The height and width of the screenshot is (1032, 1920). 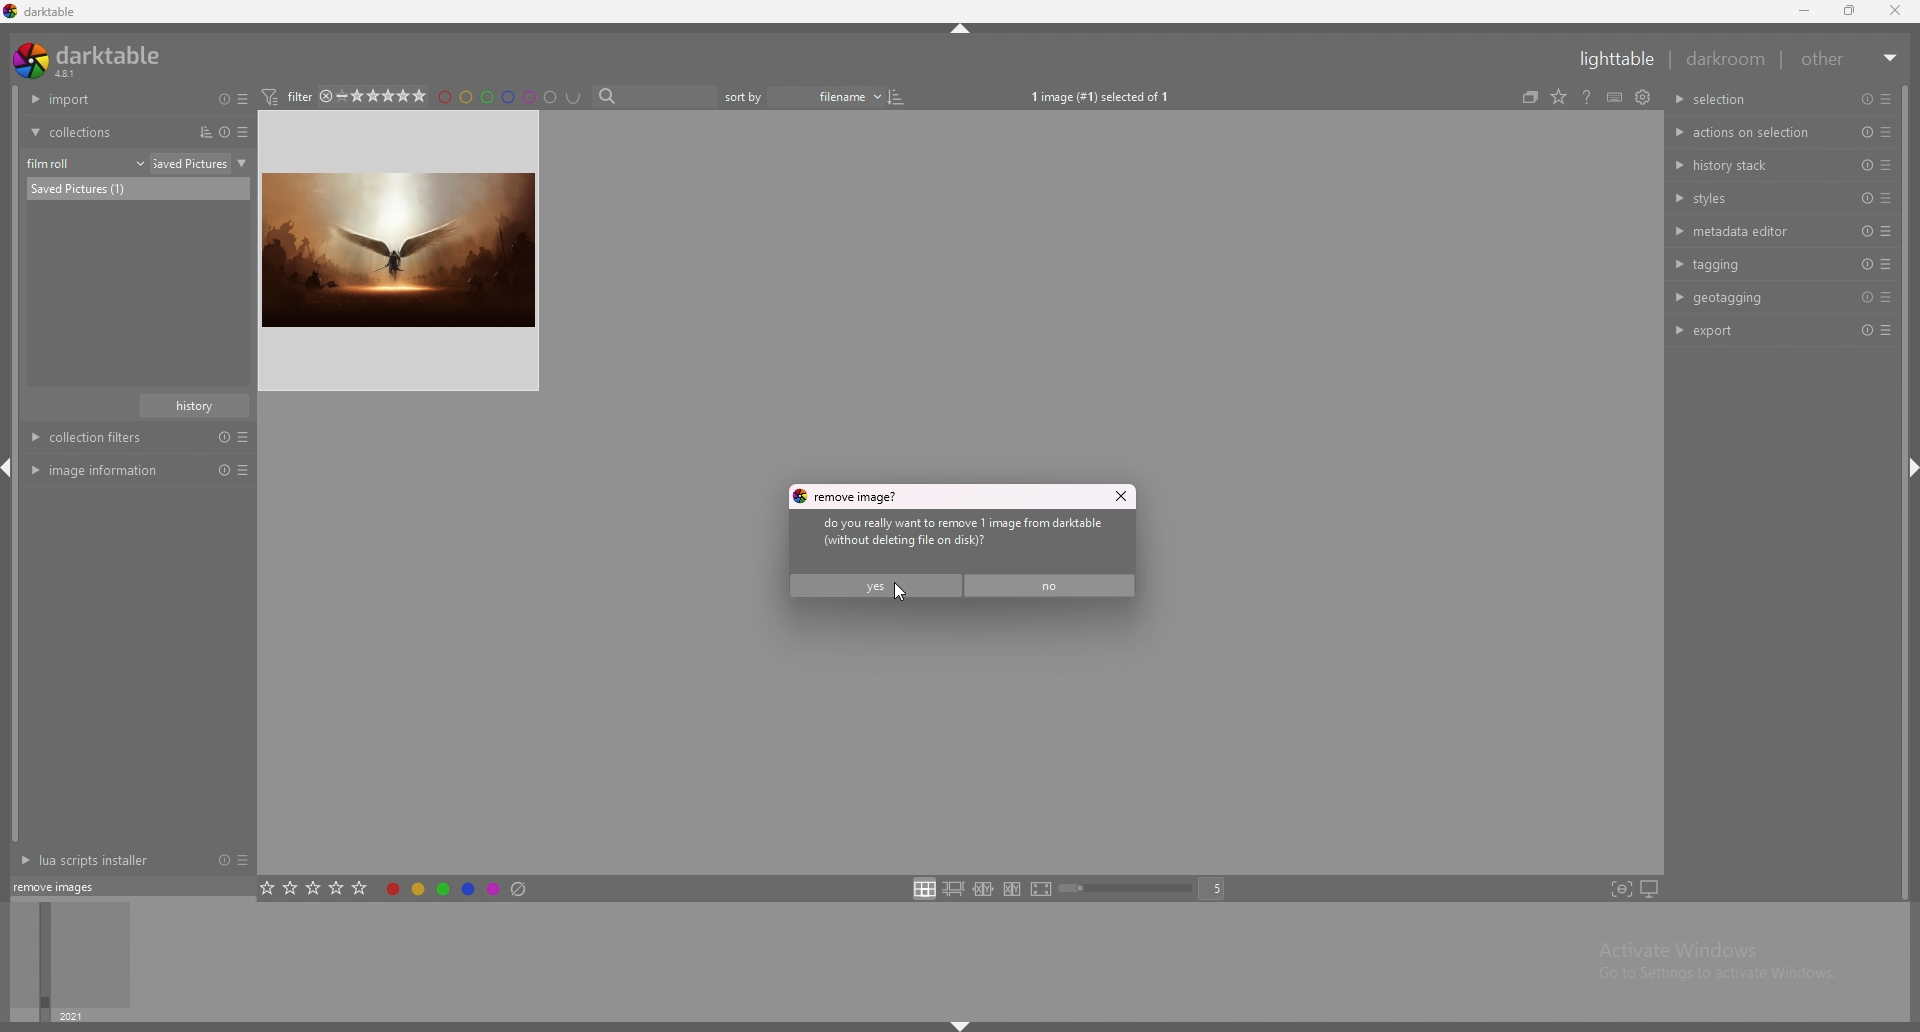 What do you see at coordinates (315, 886) in the screenshot?
I see `rate` at bounding box center [315, 886].